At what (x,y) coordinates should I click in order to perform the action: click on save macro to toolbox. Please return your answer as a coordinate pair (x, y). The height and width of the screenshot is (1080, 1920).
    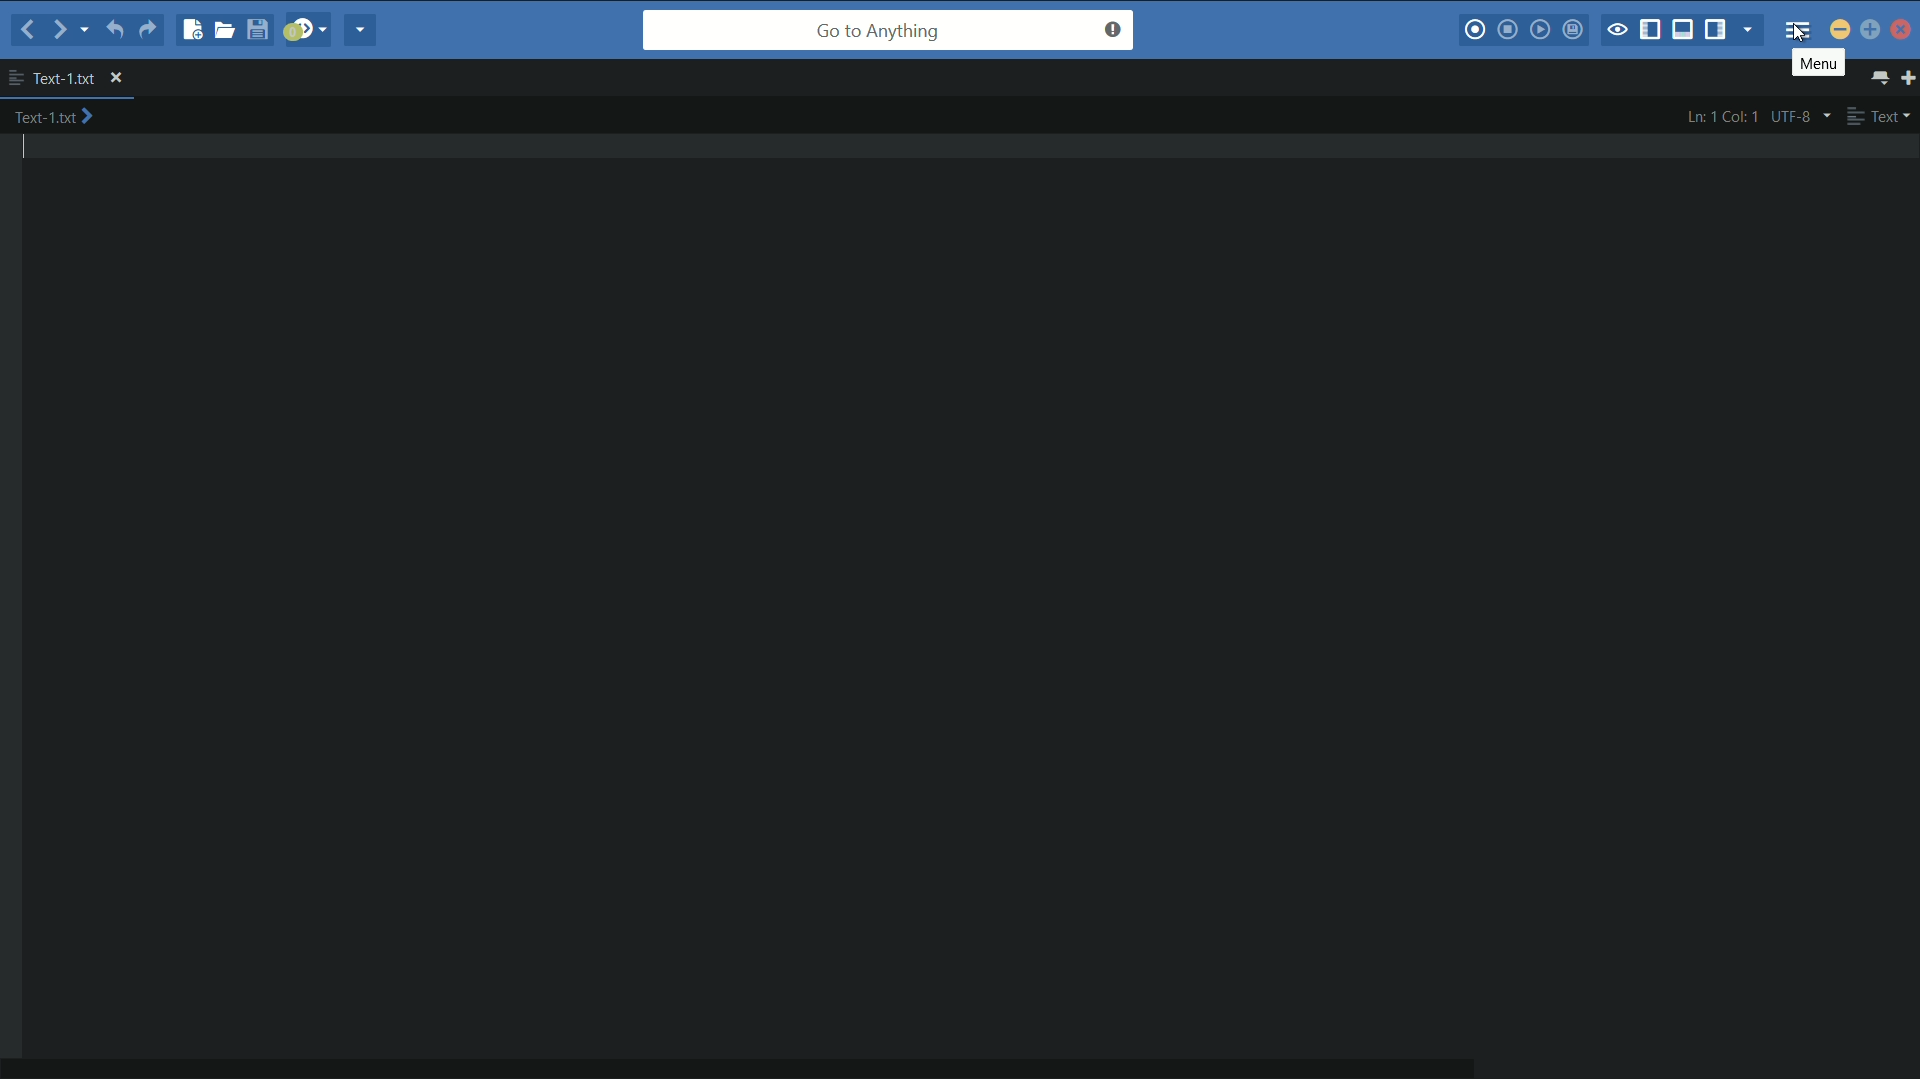
    Looking at the image, I should click on (1579, 29).